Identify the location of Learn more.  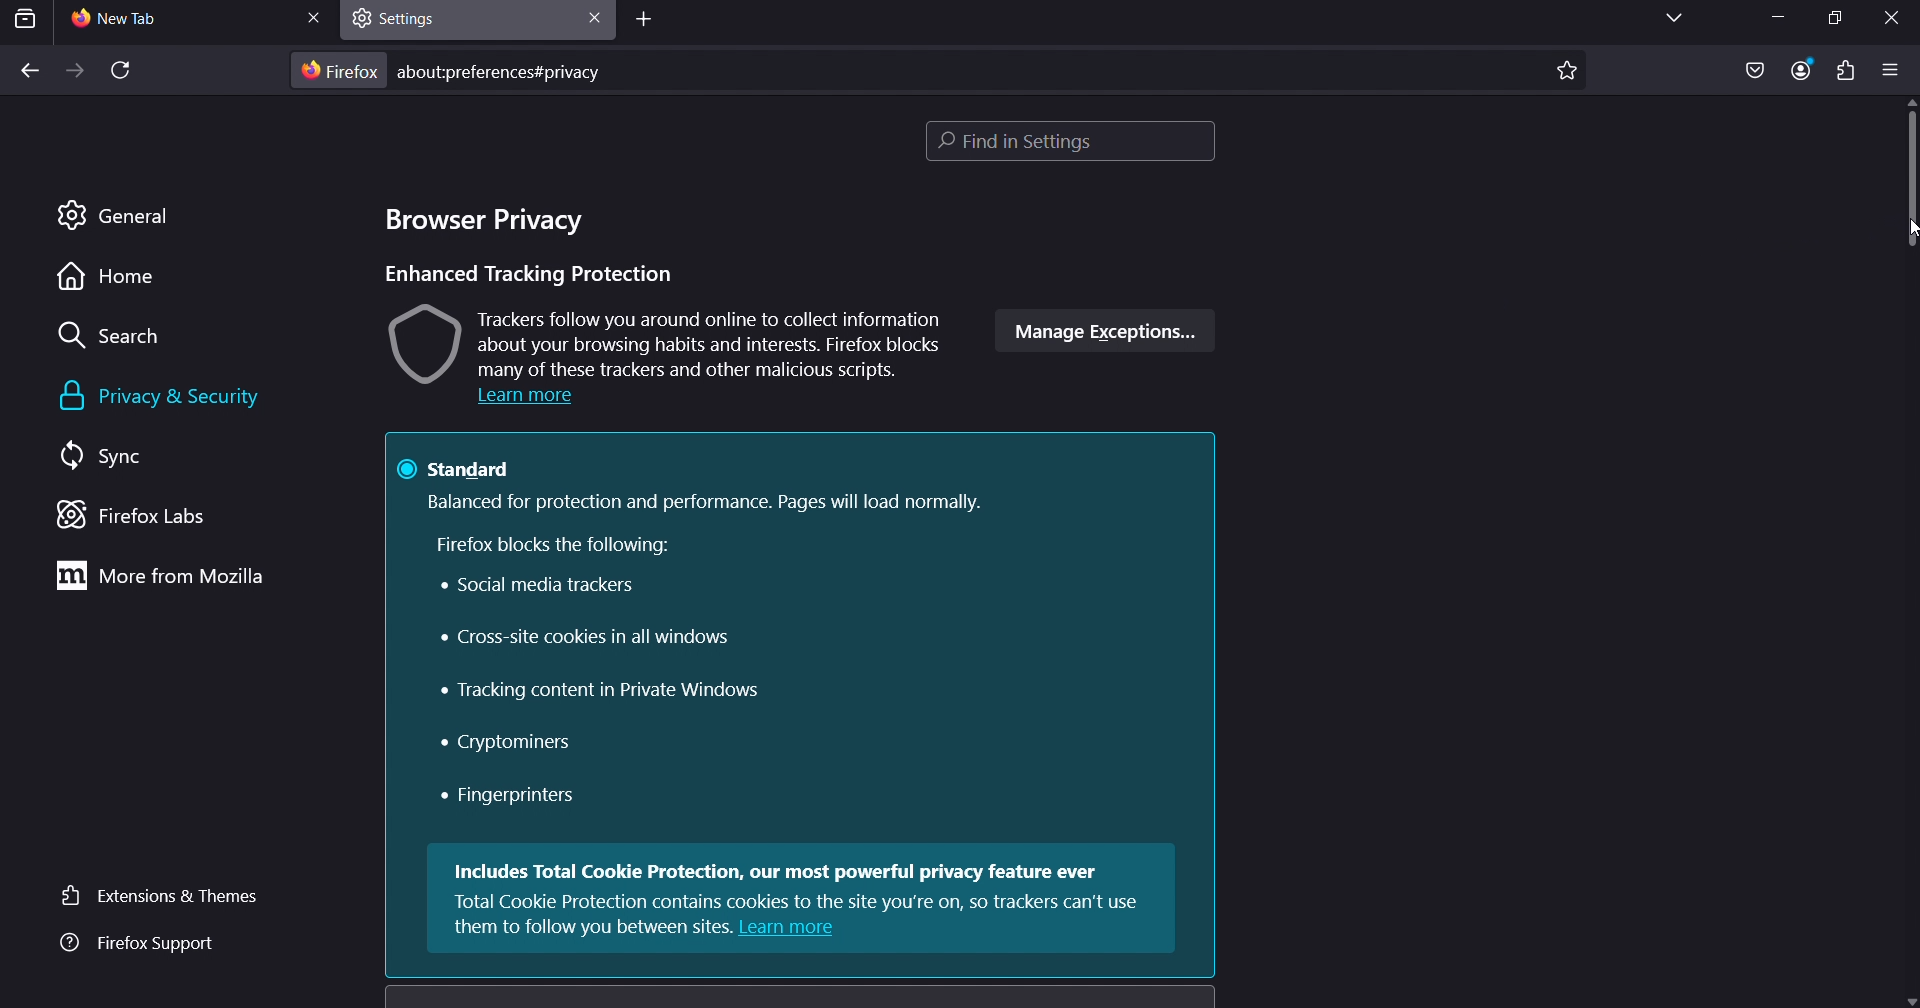
(530, 397).